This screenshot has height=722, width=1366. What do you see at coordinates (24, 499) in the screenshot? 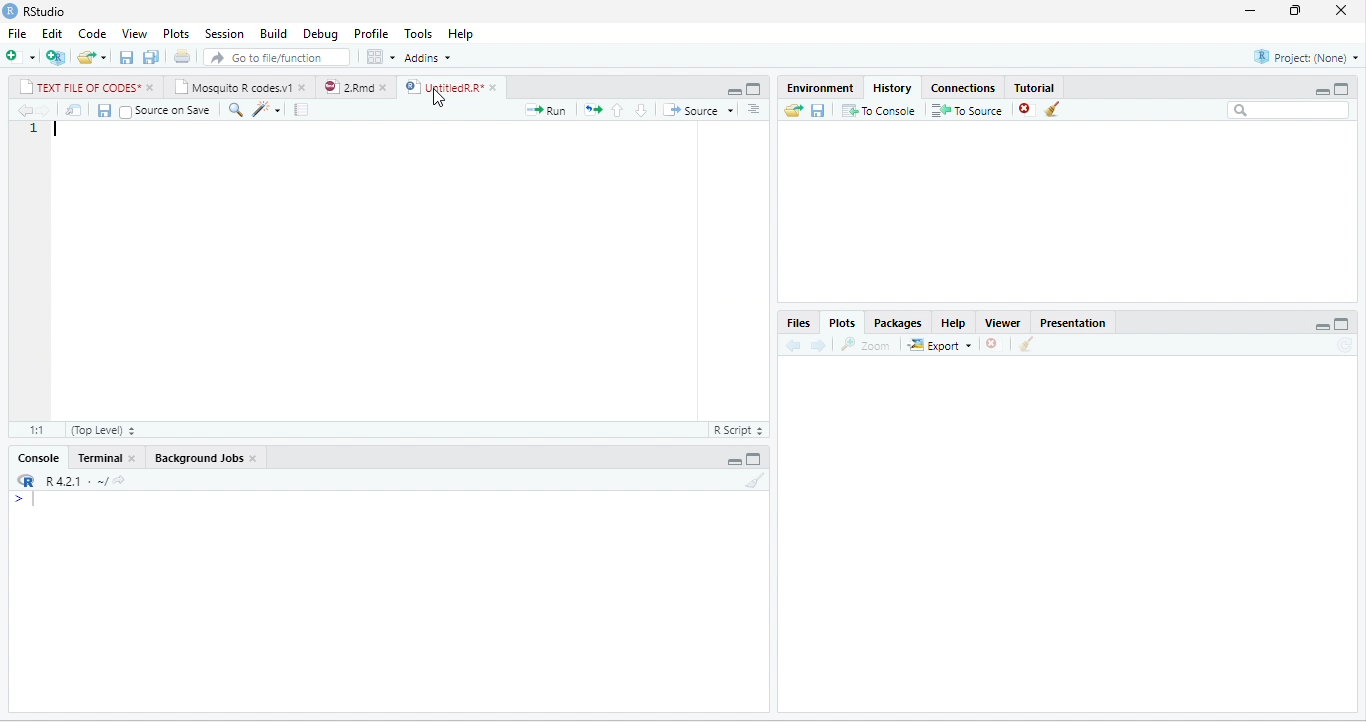
I see `>` at bounding box center [24, 499].